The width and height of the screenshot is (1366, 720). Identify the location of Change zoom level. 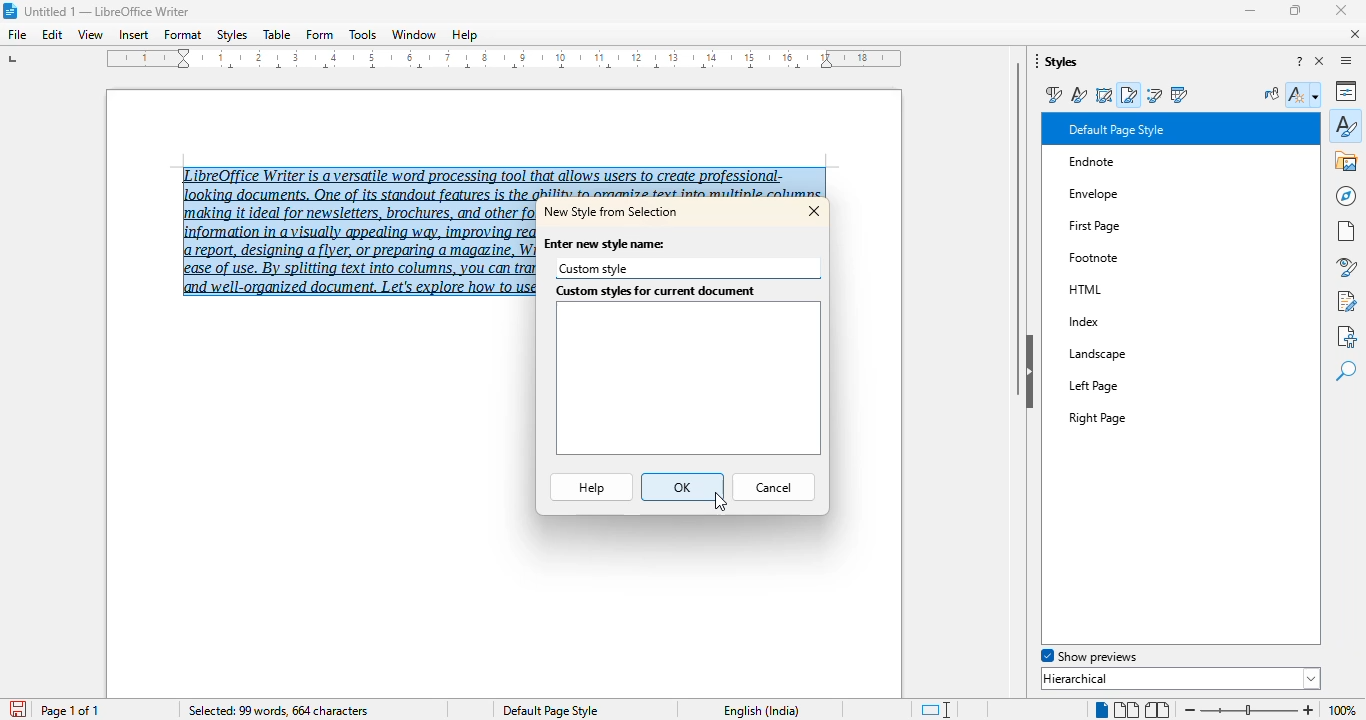
(1250, 707).